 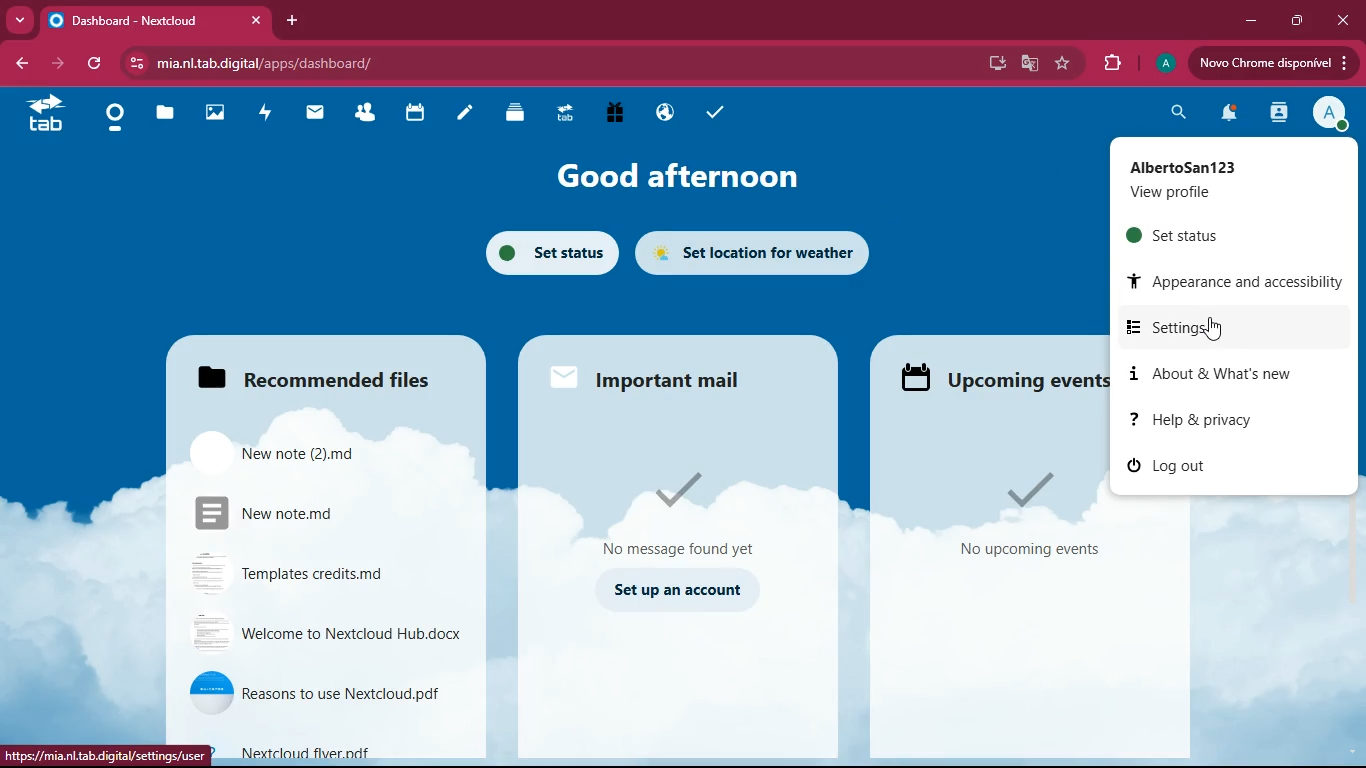 I want to click on extensions, so click(x=1112, y=64).